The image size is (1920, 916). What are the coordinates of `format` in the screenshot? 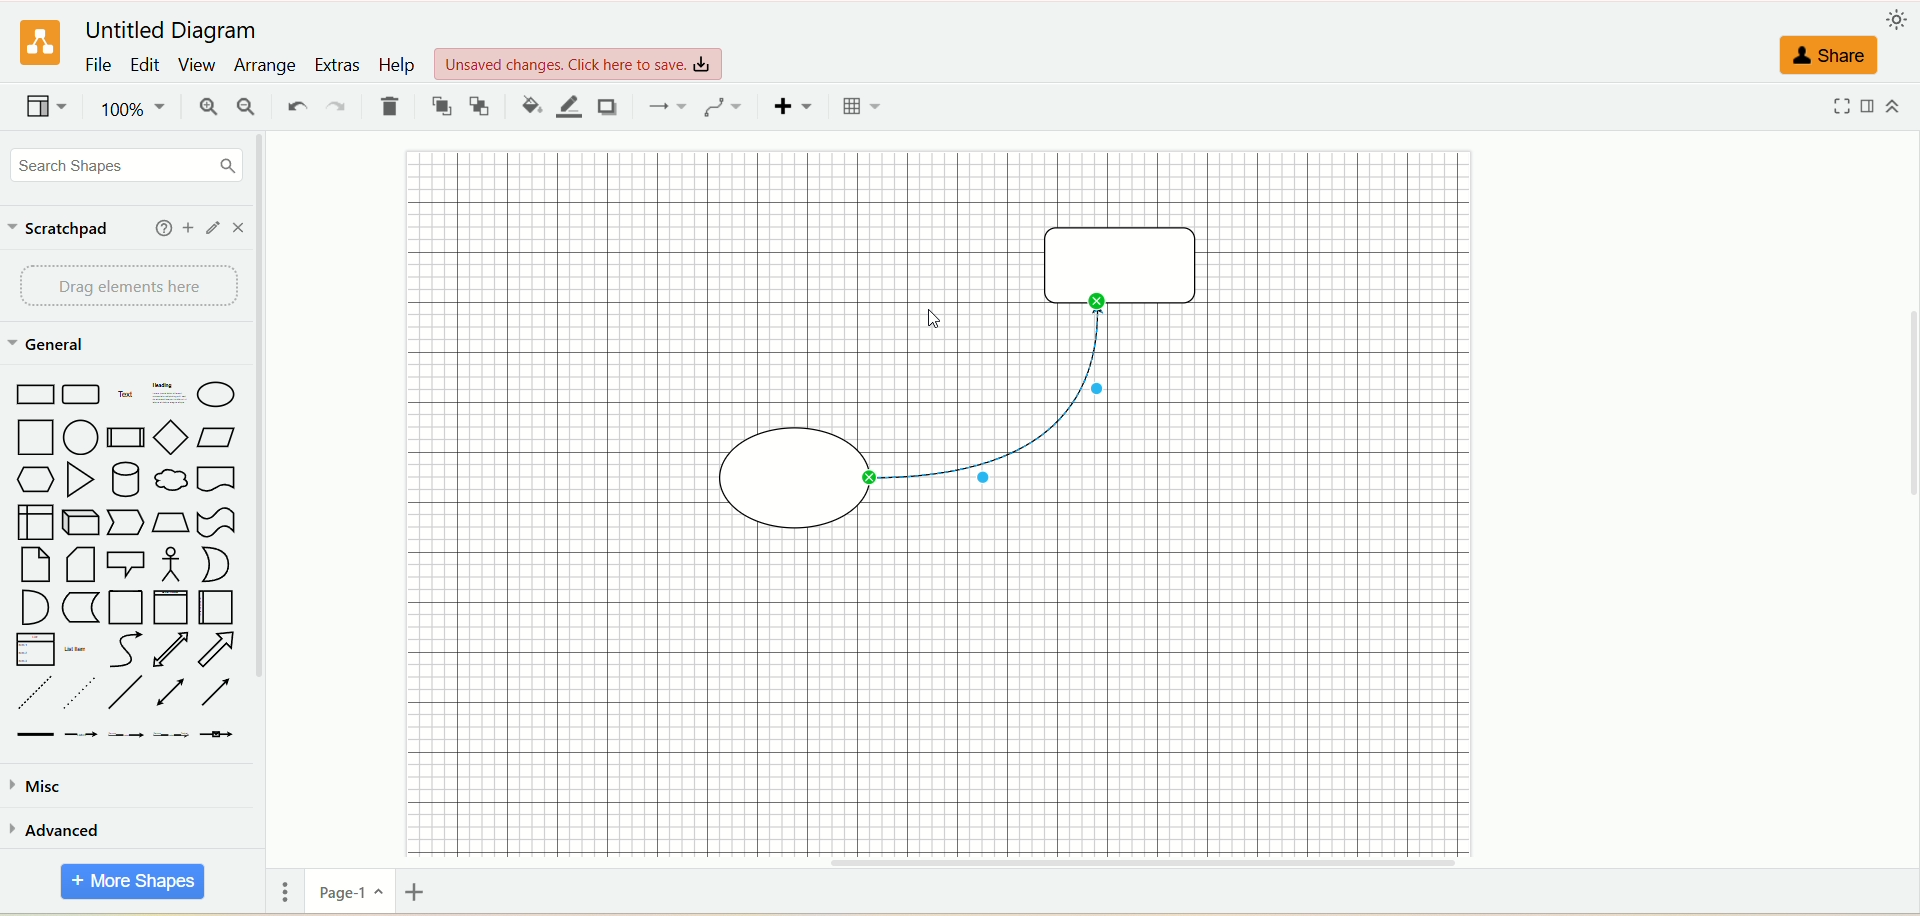 It's located at (1871, 110).